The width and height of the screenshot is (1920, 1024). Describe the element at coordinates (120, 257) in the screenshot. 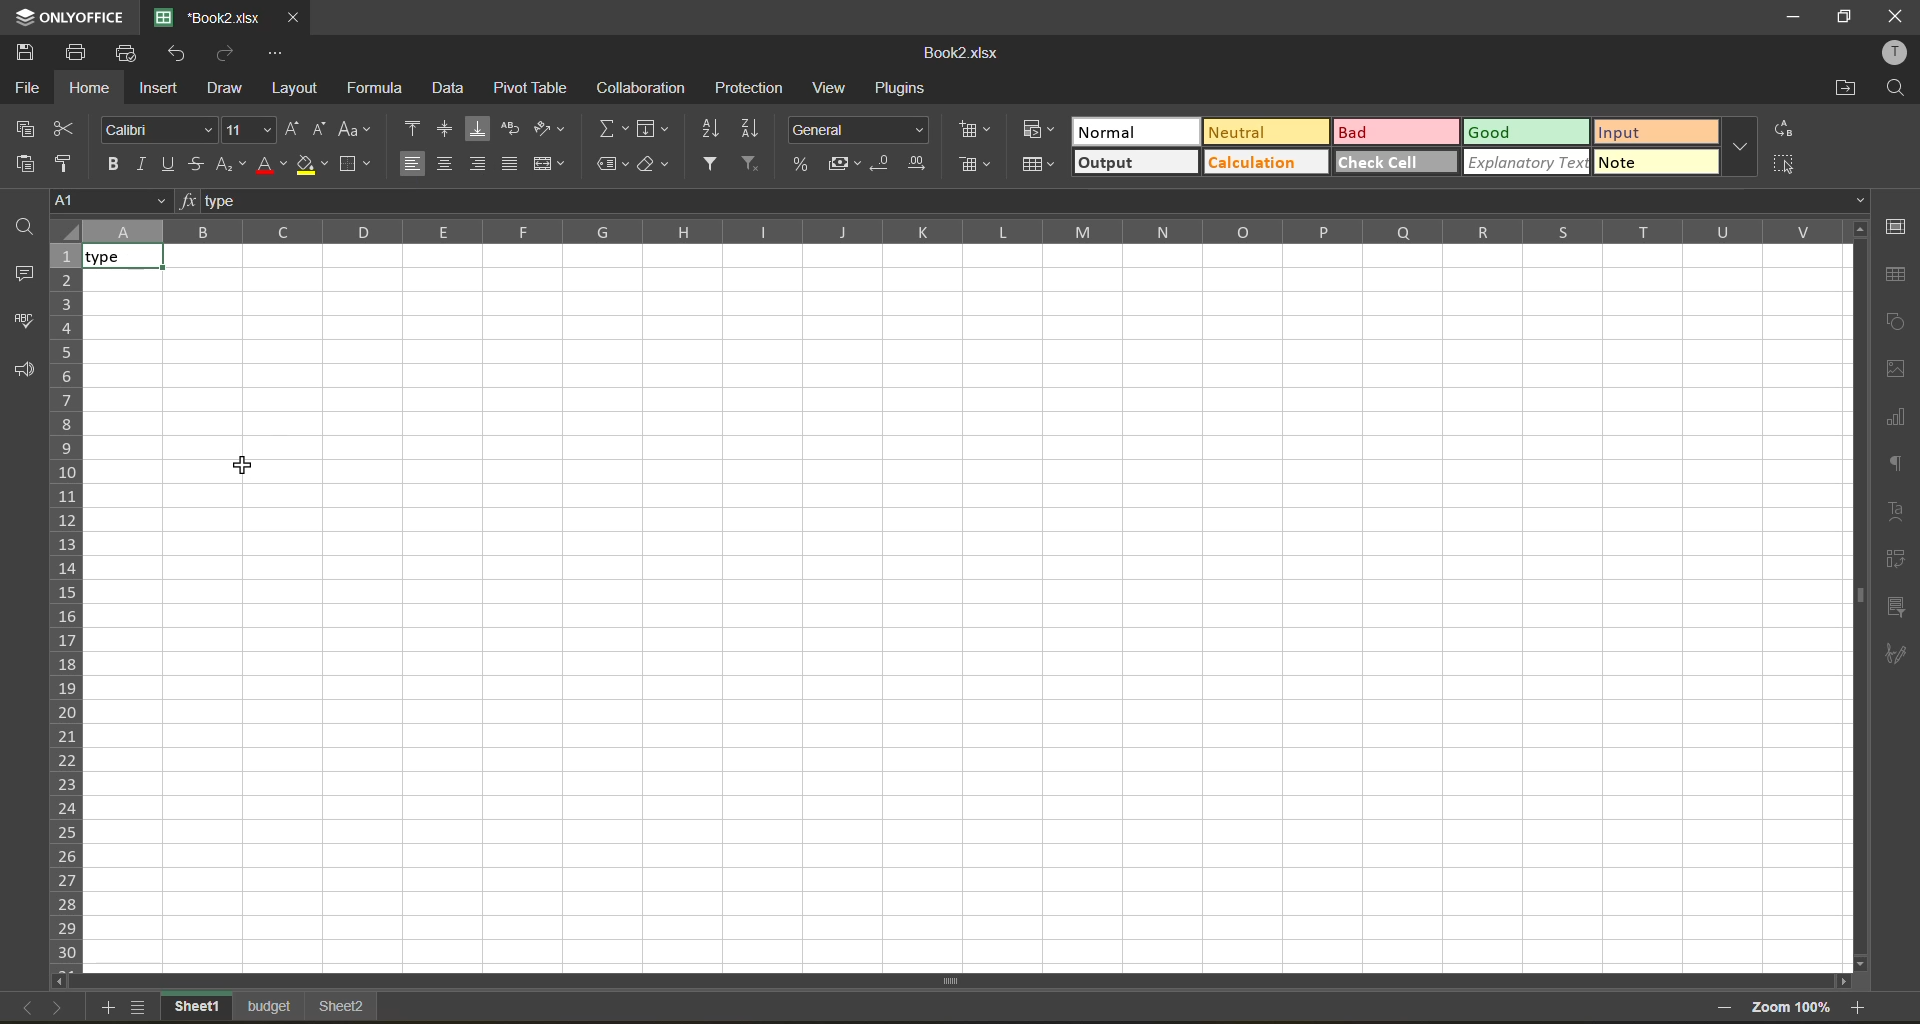

I see `text aligned left` at that location.